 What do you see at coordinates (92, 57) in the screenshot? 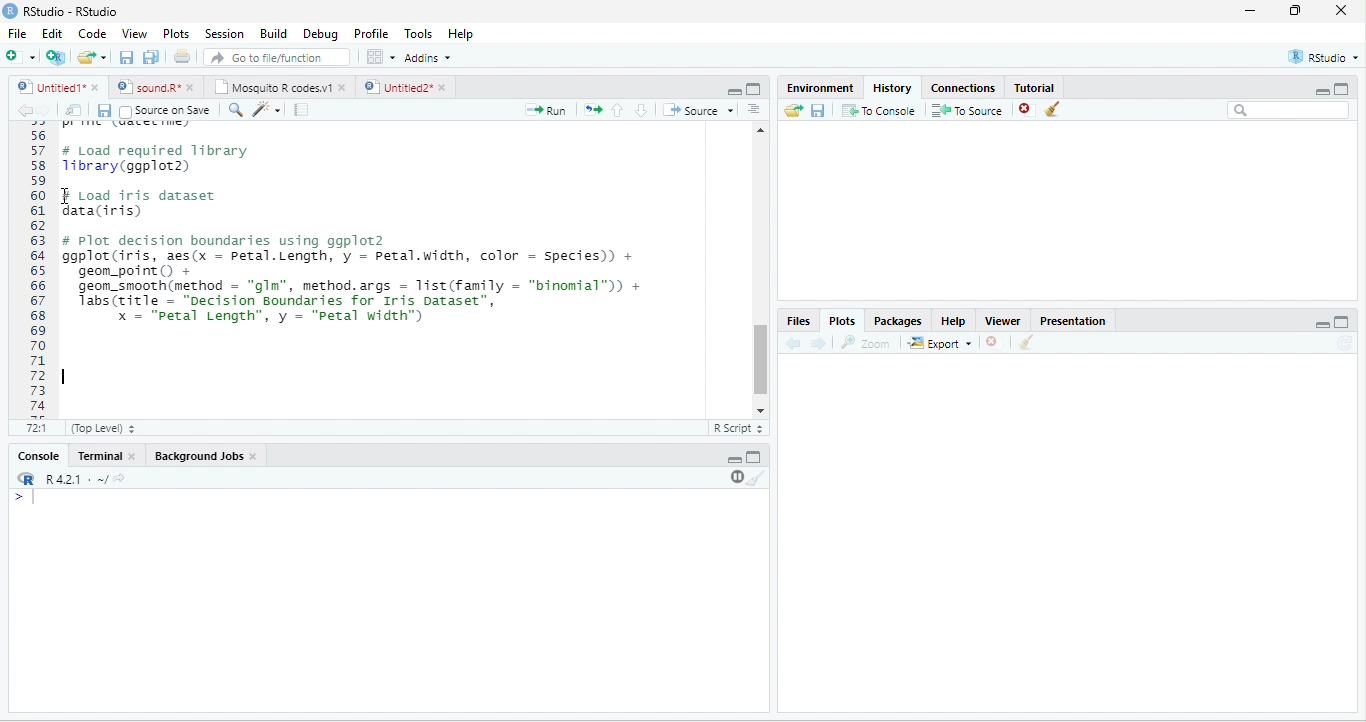
I see `open file` at bounding box center [92, 57].